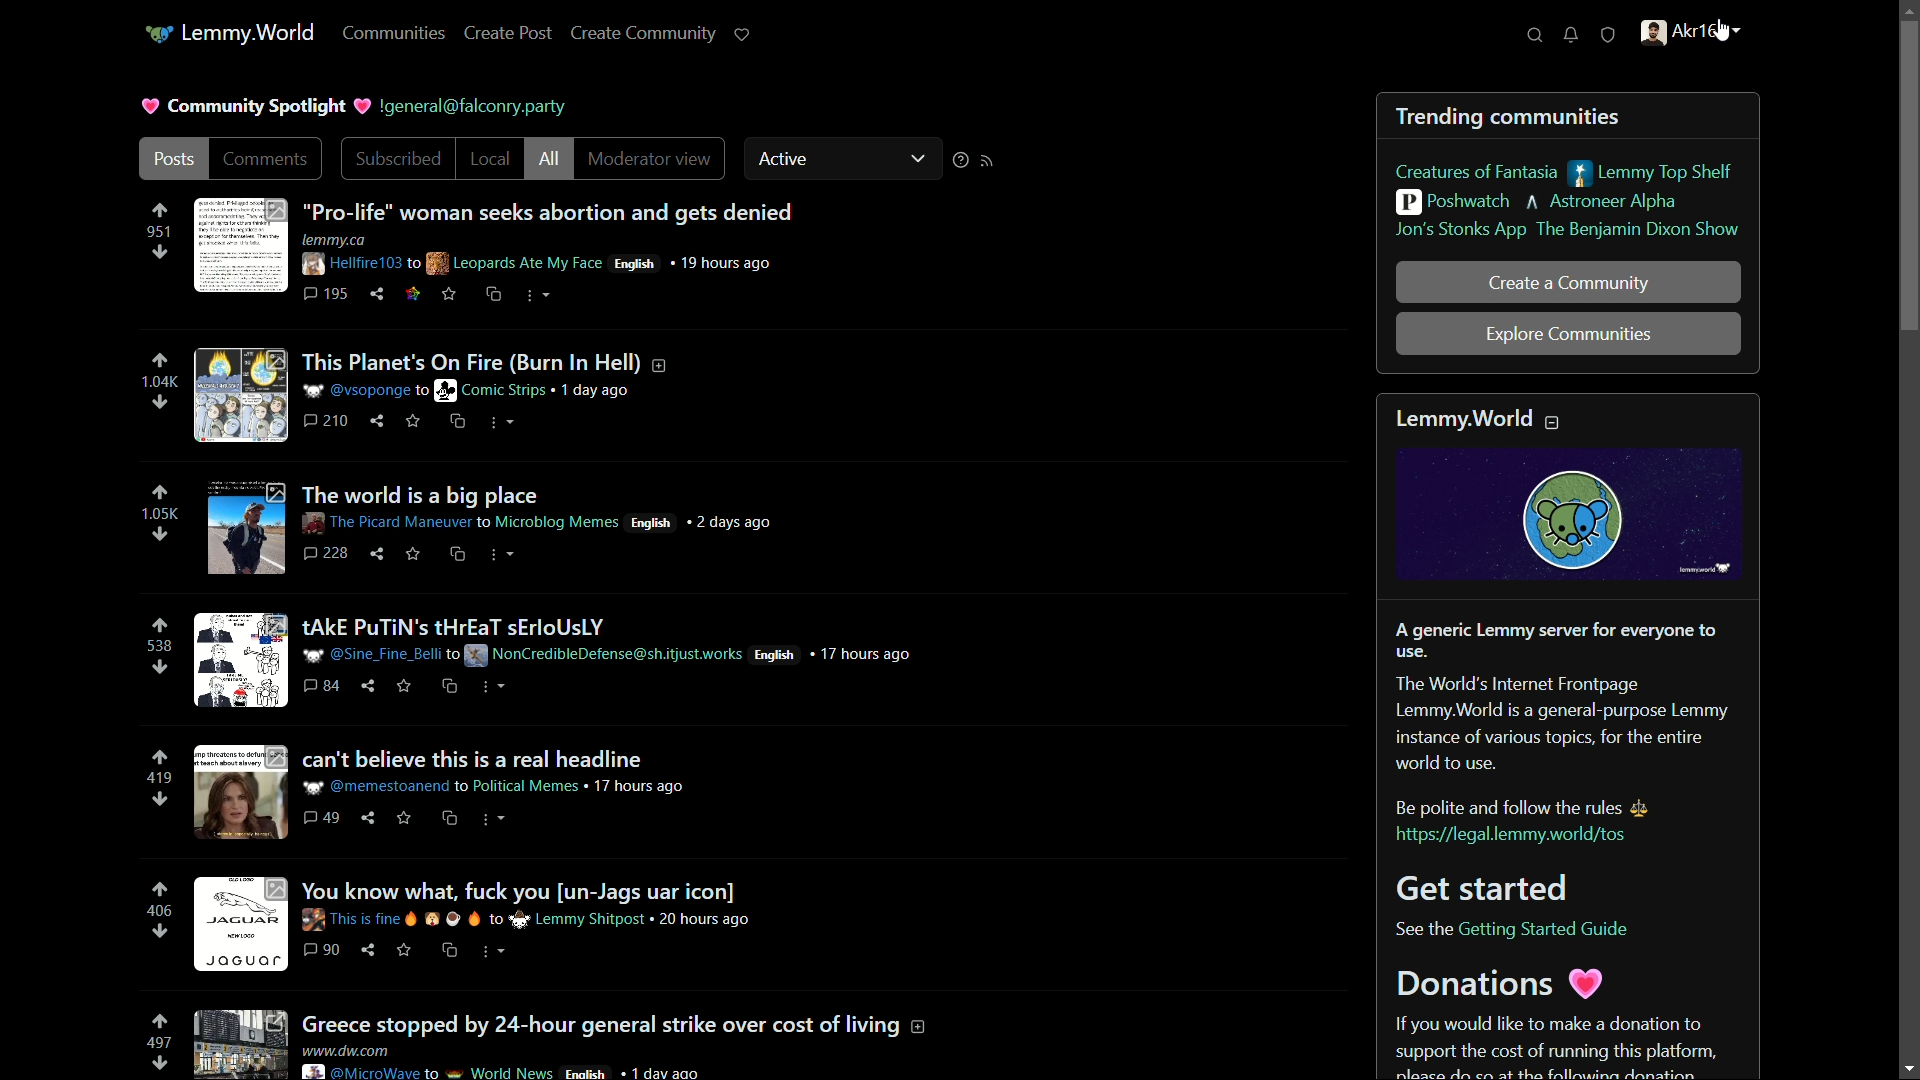  I want to click on rss, so click(987, 160).